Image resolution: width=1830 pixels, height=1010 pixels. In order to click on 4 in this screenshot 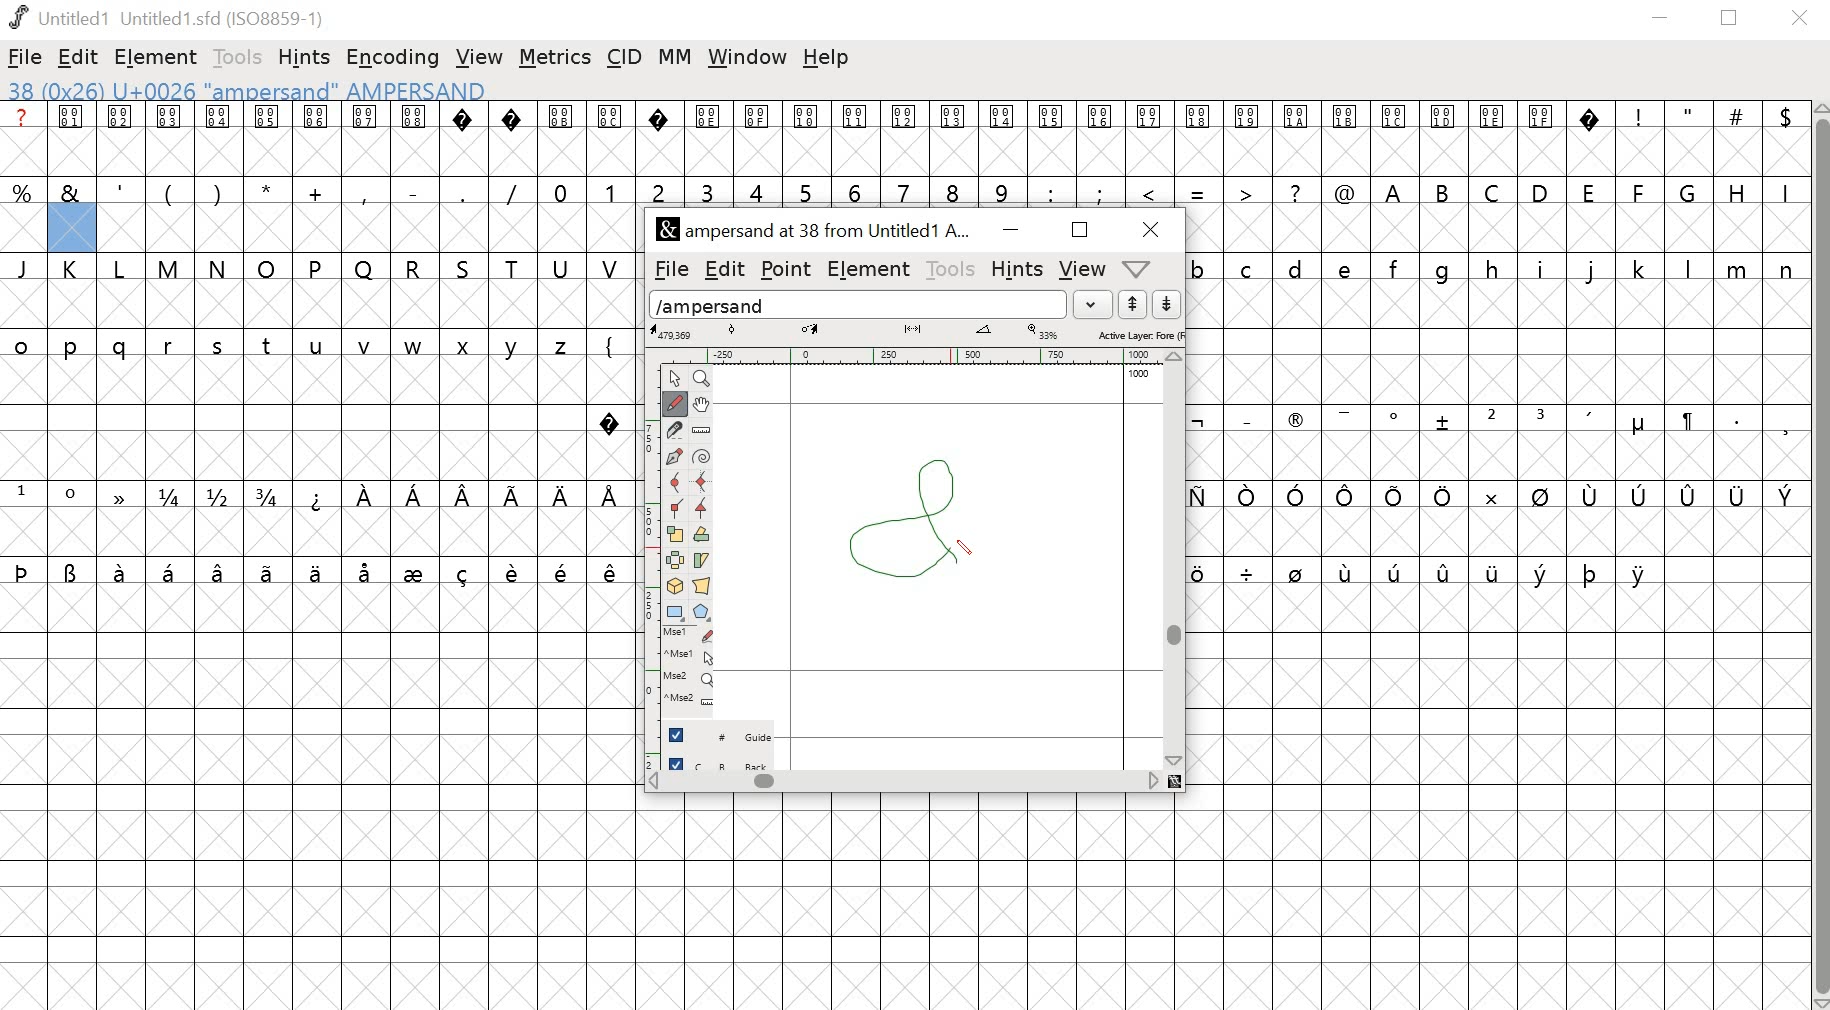, I will do `click(759, 191)`.